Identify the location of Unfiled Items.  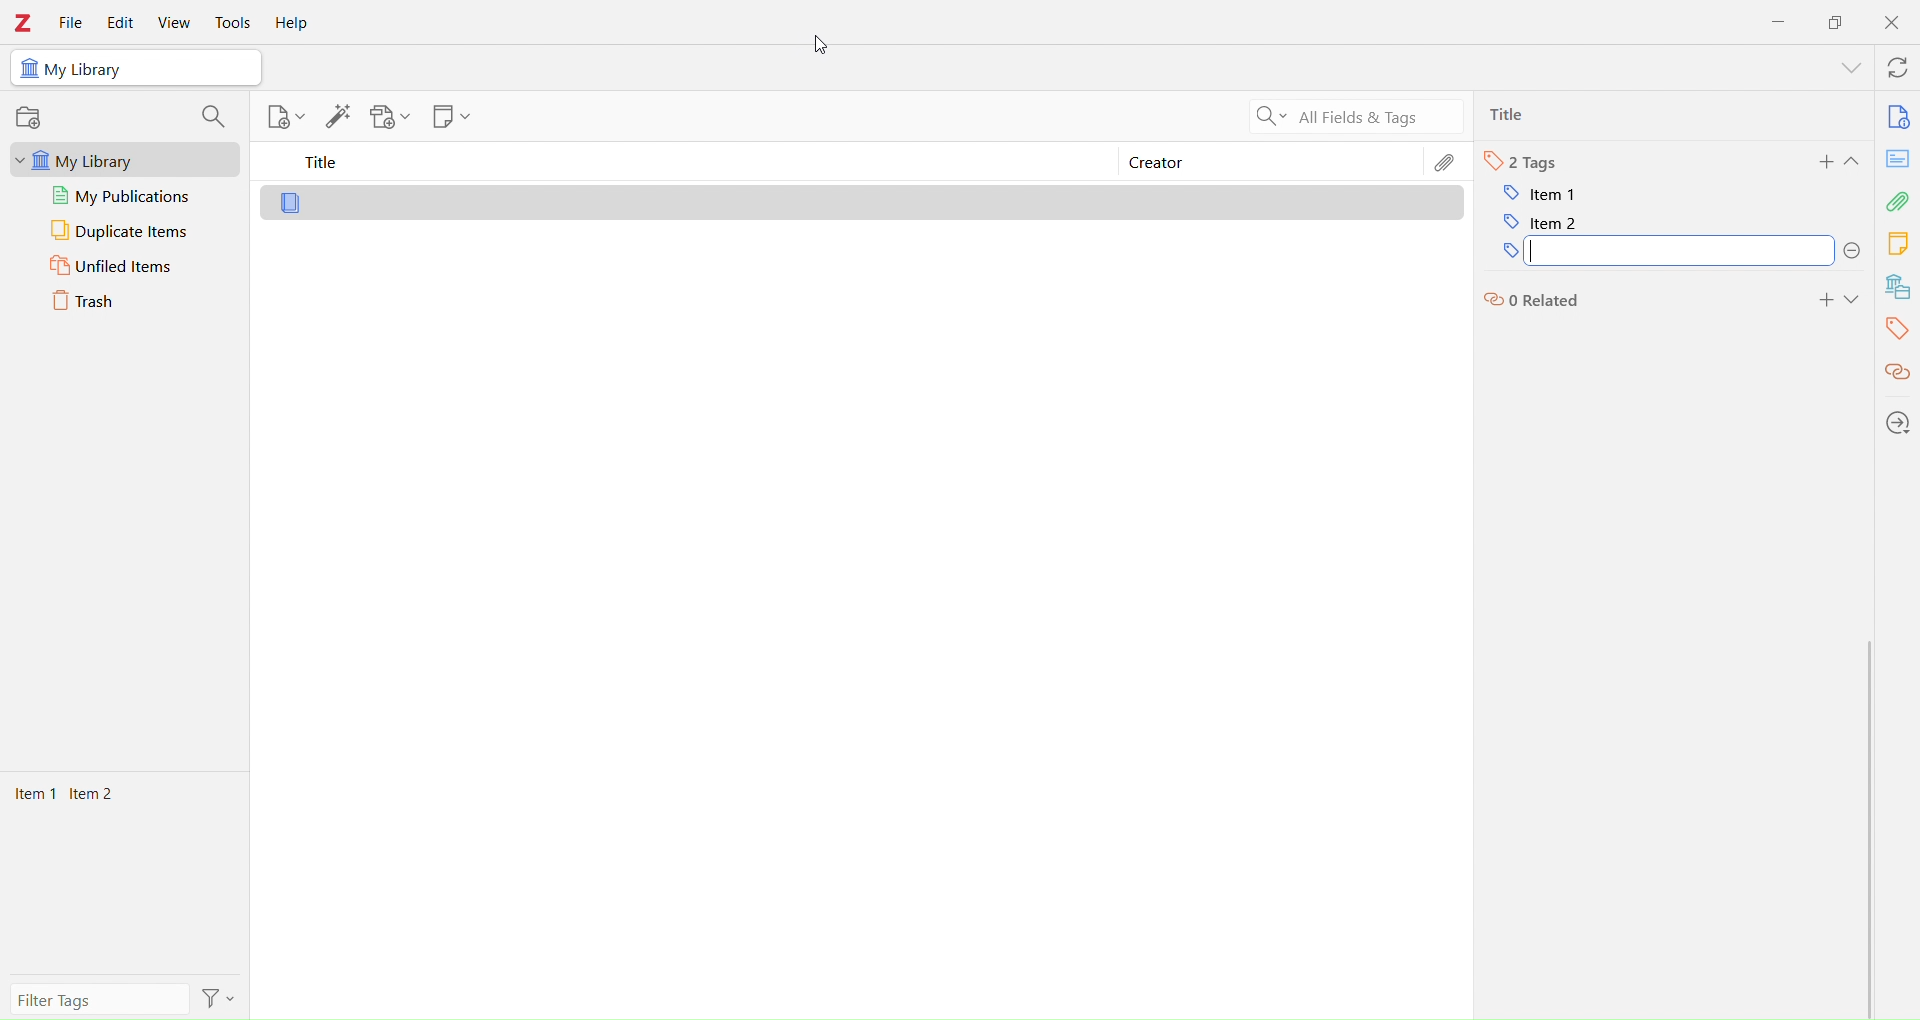
(116, 269).